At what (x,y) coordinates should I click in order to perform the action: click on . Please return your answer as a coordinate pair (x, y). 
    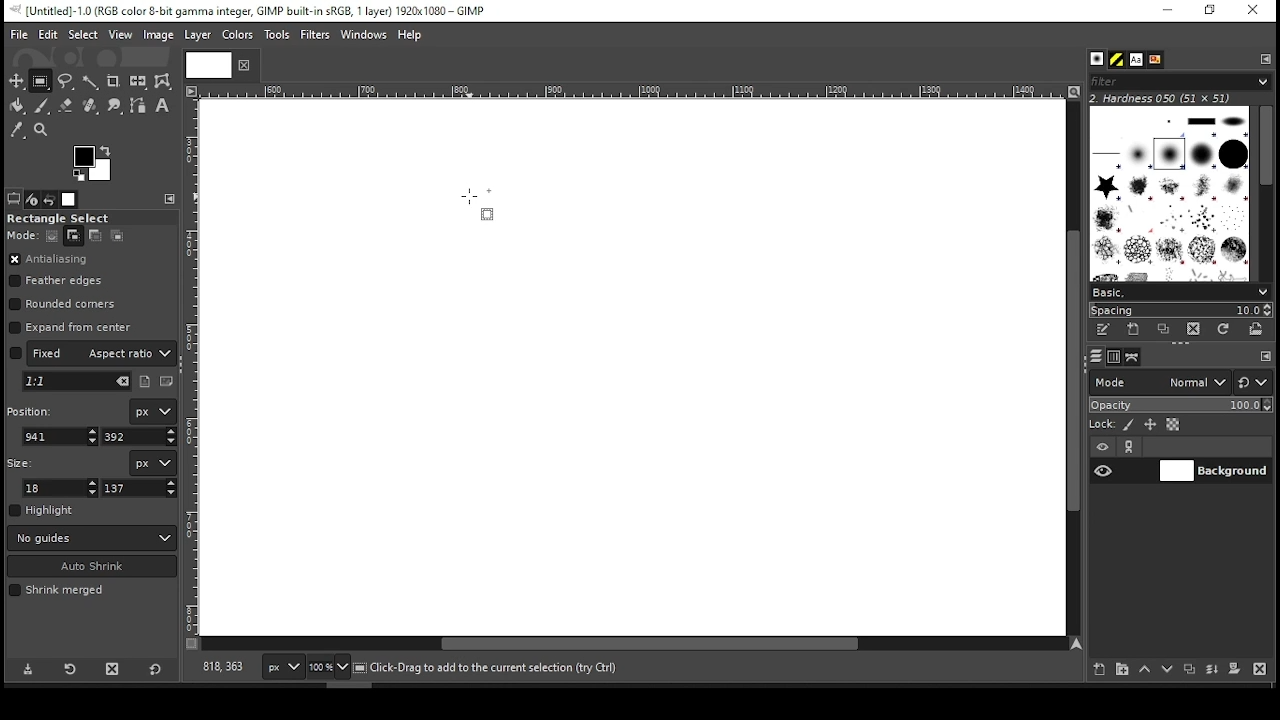
    Looking at the image, I should click on (205, 64).